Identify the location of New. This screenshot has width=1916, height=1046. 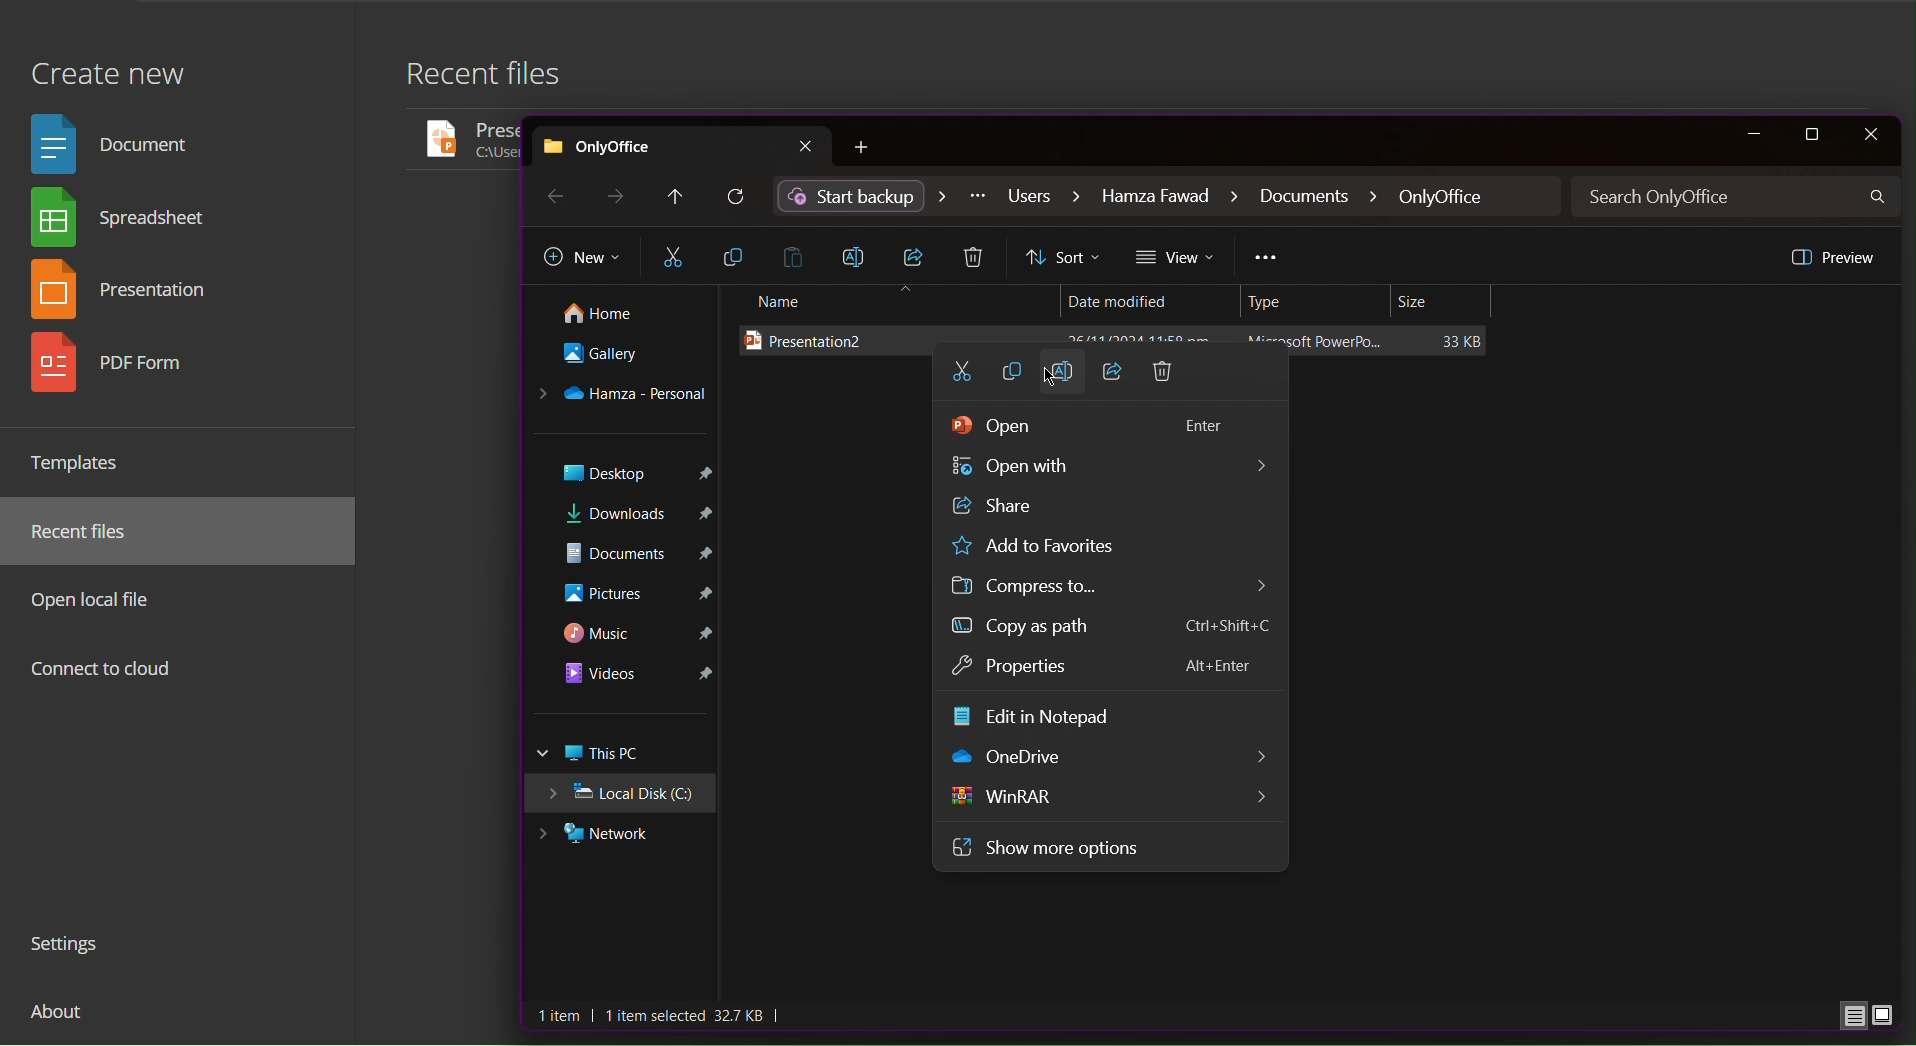
(582, 259).